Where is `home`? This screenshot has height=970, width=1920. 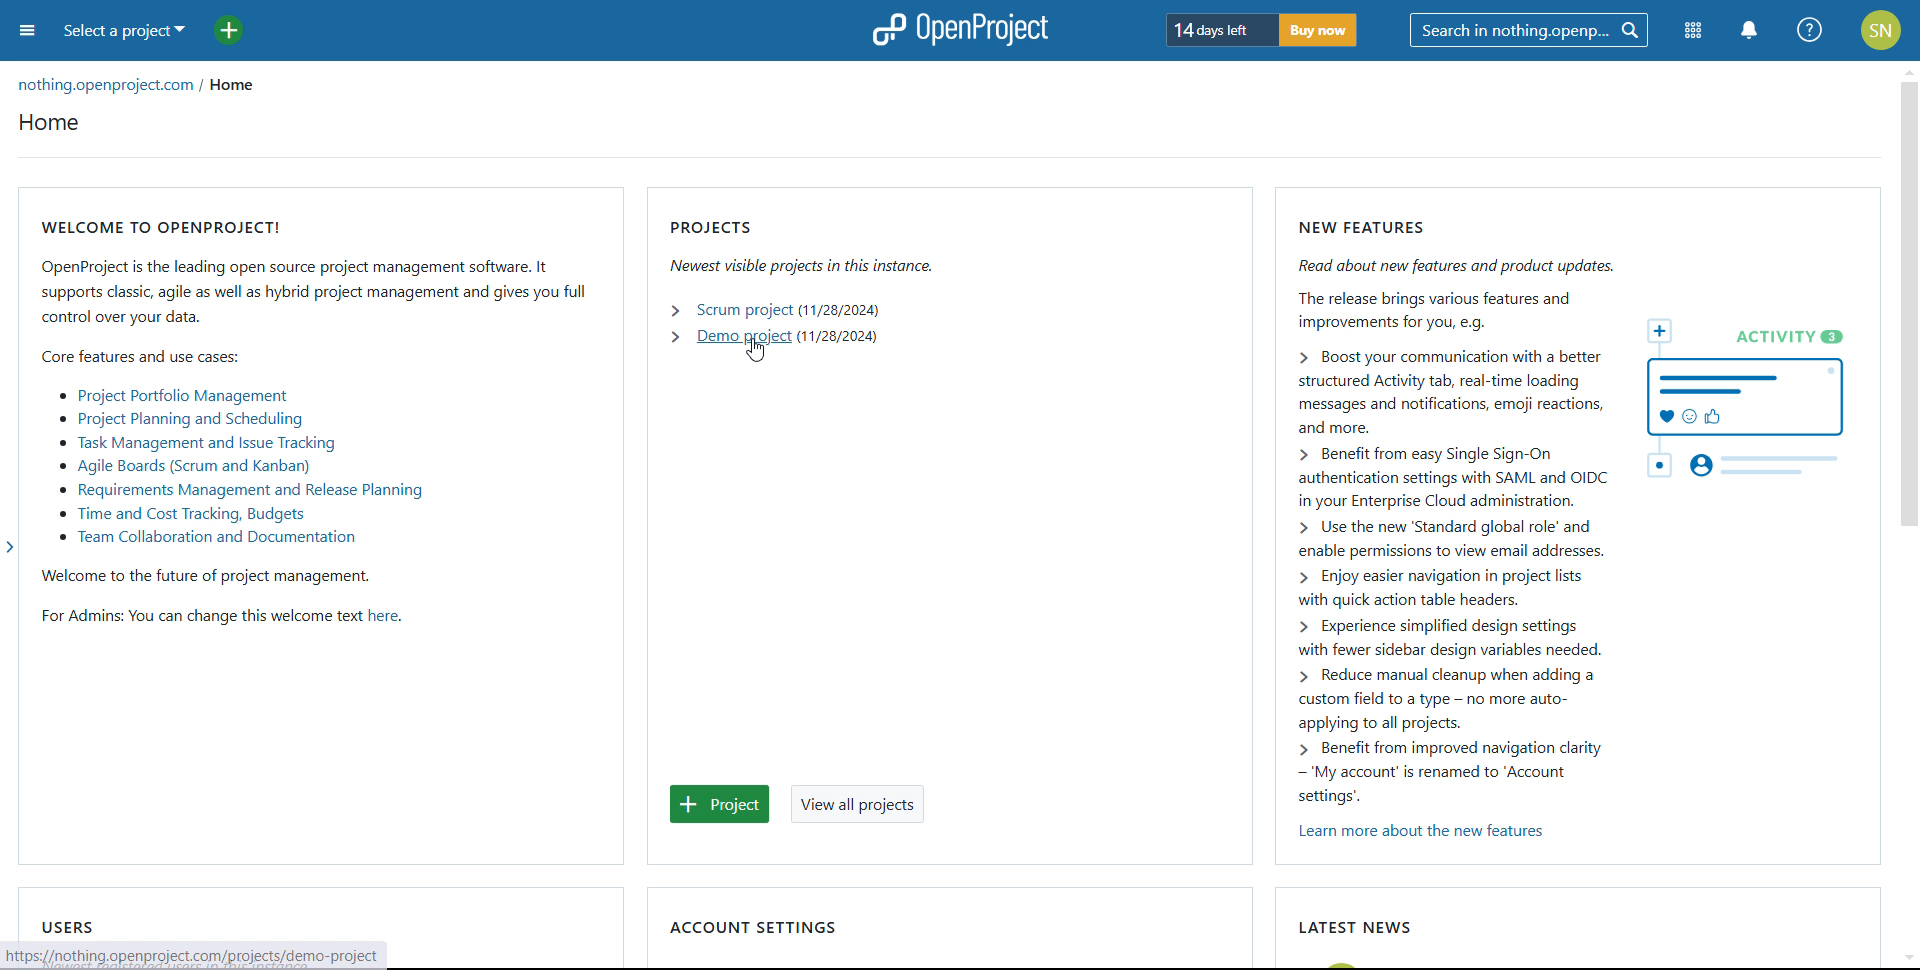 home is located at coordinates (50, 123).